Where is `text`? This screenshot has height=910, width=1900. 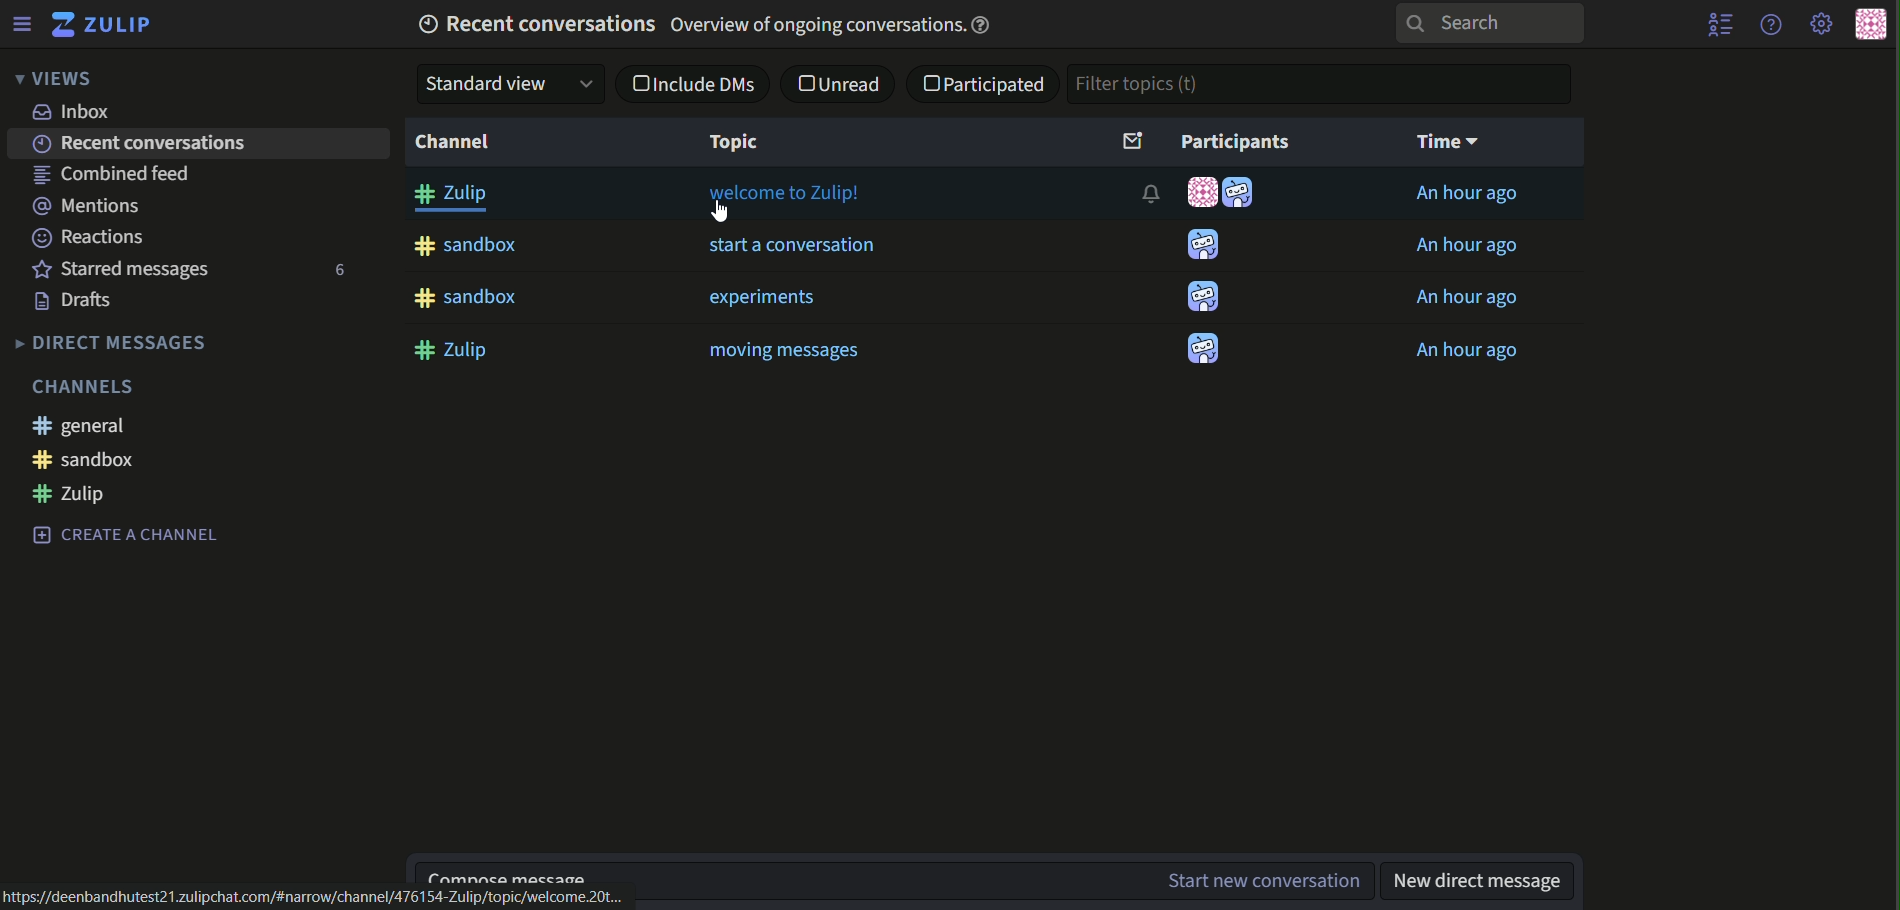 text is located at coordinates (1473, 300).